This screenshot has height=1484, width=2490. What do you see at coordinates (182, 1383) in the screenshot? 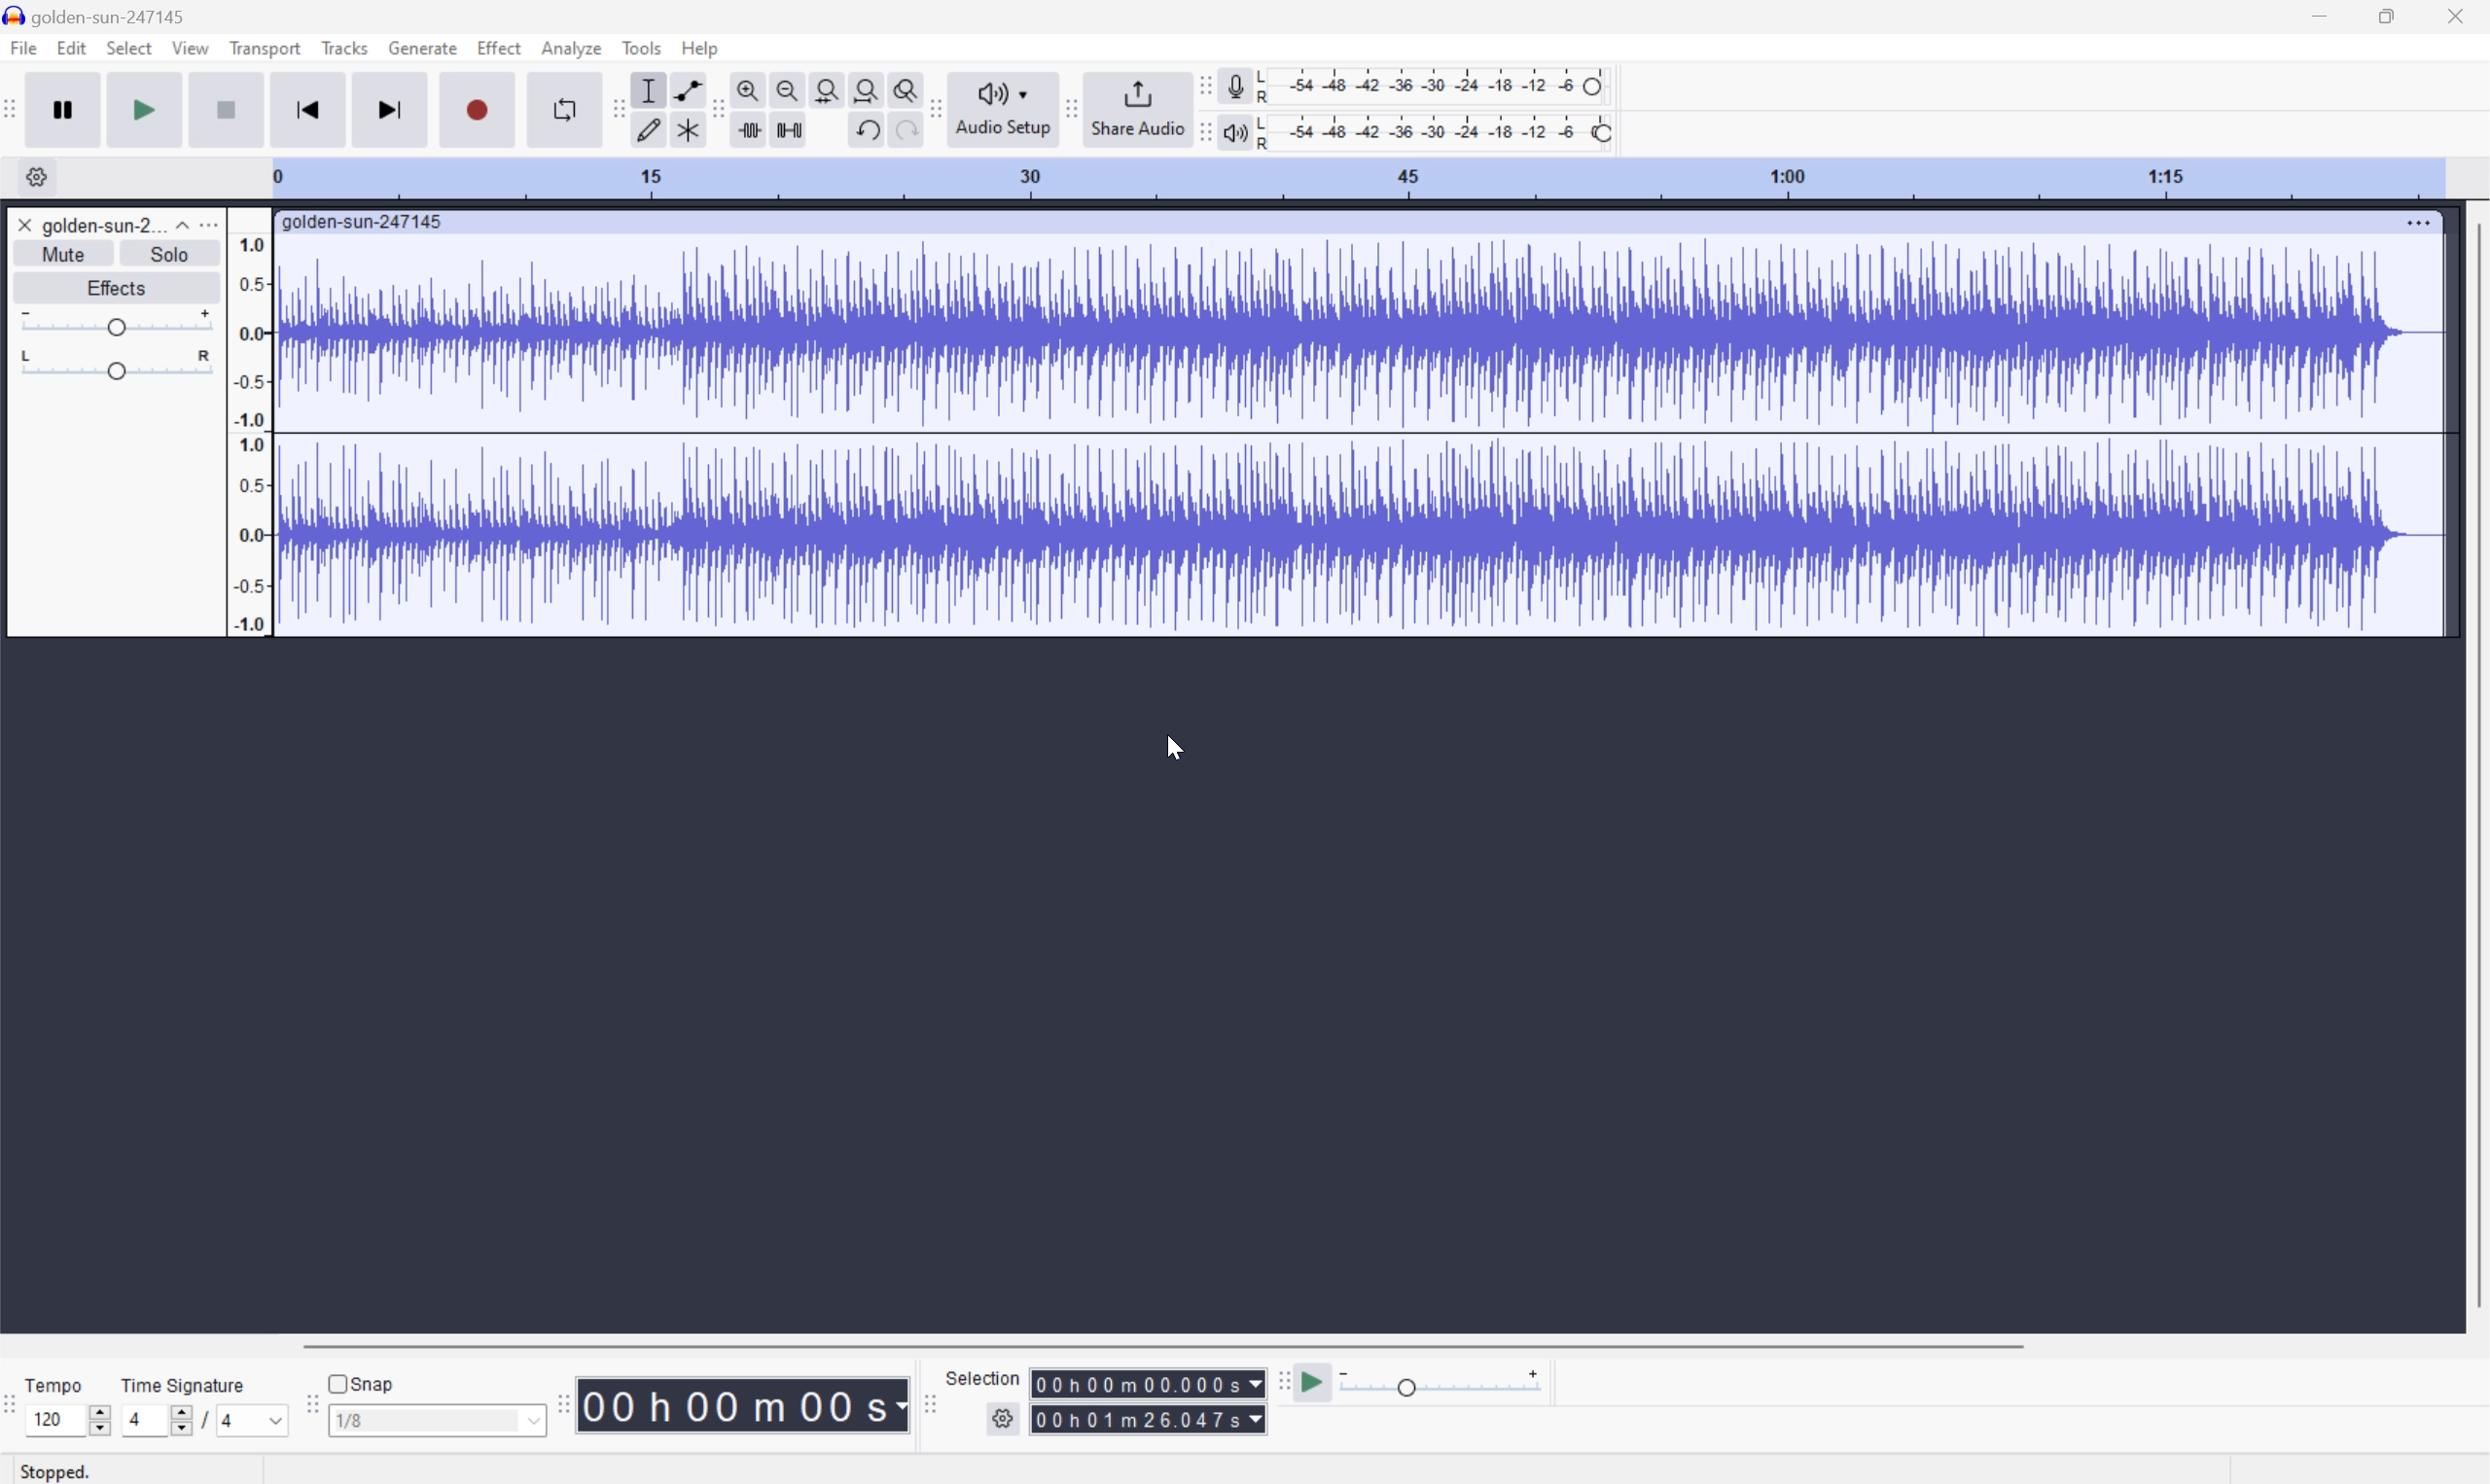
I see `Time signature` at bounding box center [182, 1383].